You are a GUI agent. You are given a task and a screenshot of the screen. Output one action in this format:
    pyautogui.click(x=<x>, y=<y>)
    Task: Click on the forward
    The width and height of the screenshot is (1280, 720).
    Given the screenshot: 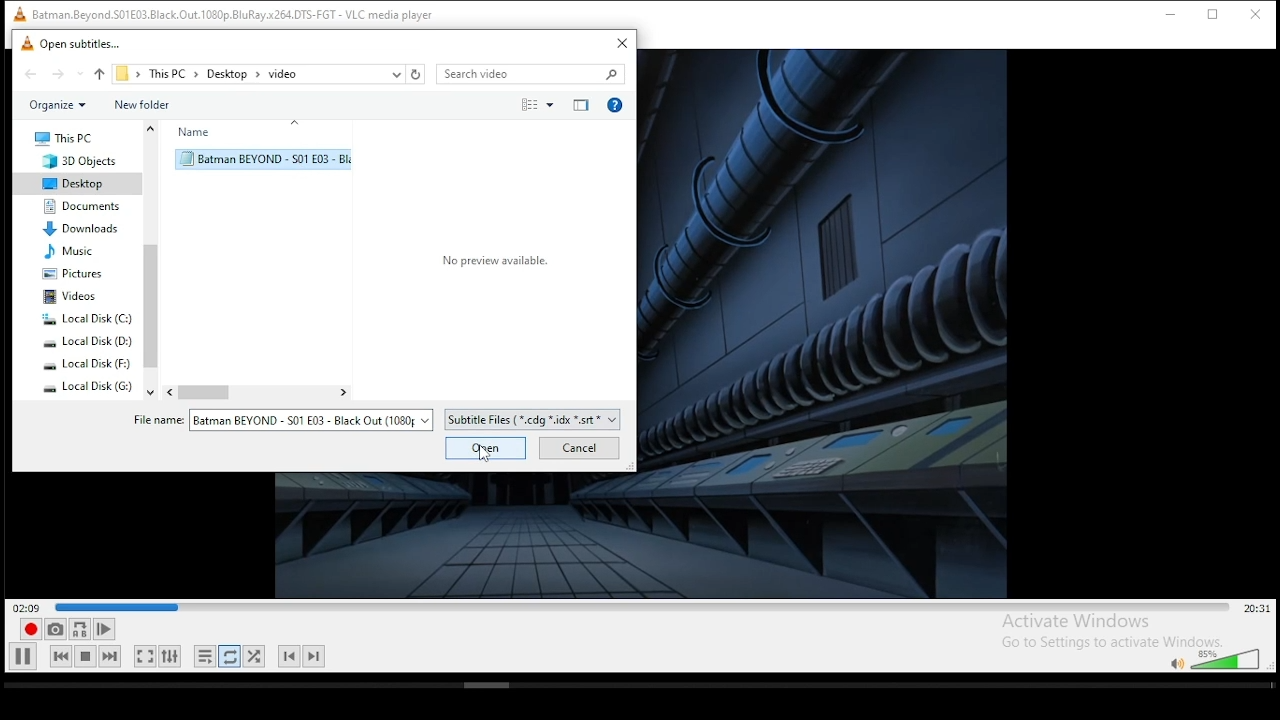 What is the action you would take?
    pyautogui.click(x=67, y=74)
    